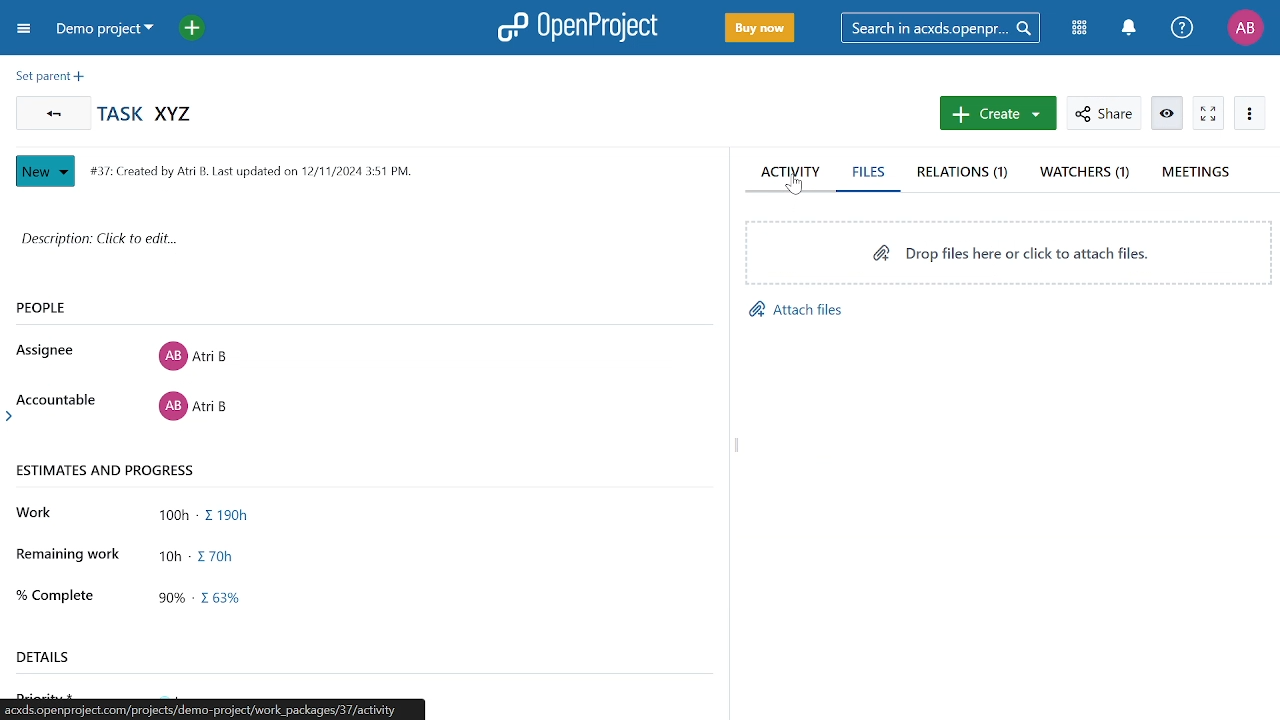 This screenshot has height=720, width=1280. What do you see at coordinates (1105, 114) in the screenshot?
I see `Share` at bounding box center [1105, 114].